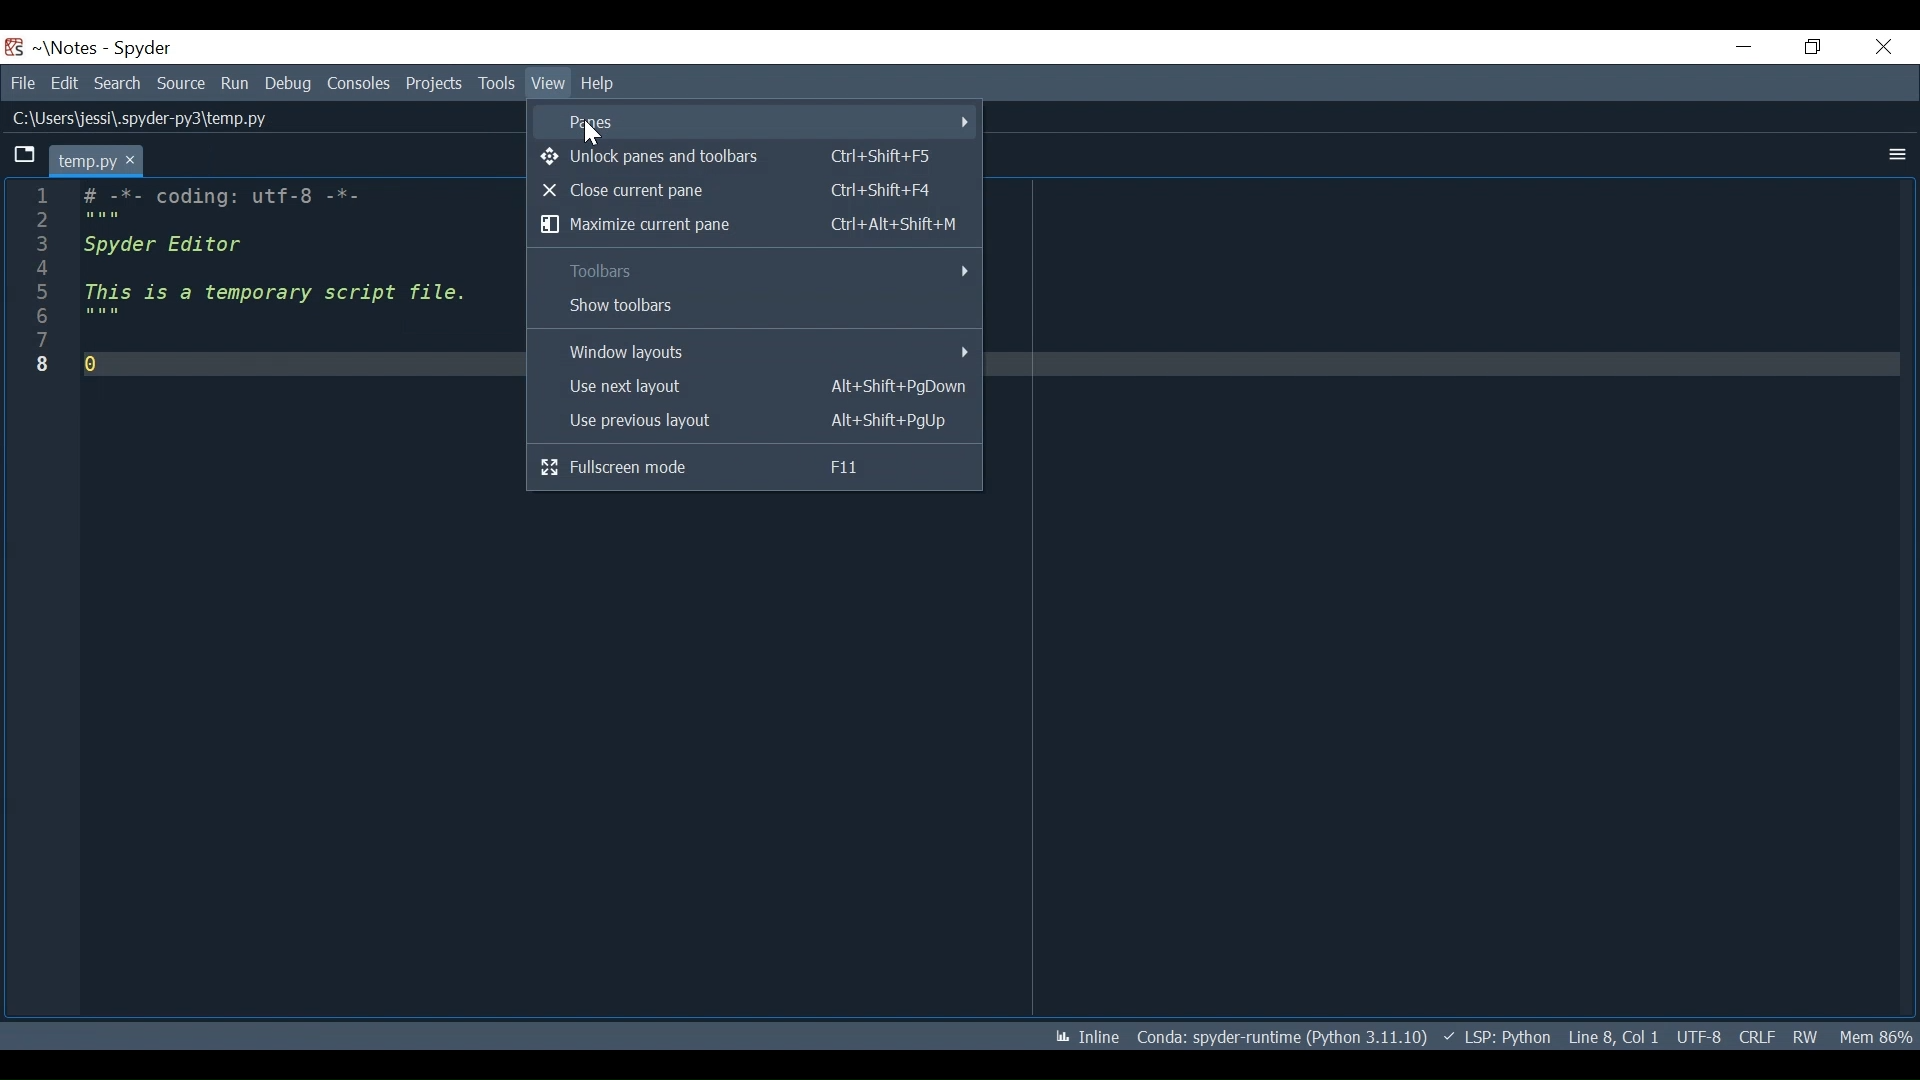  I want to click on Source, so click(181, 84).